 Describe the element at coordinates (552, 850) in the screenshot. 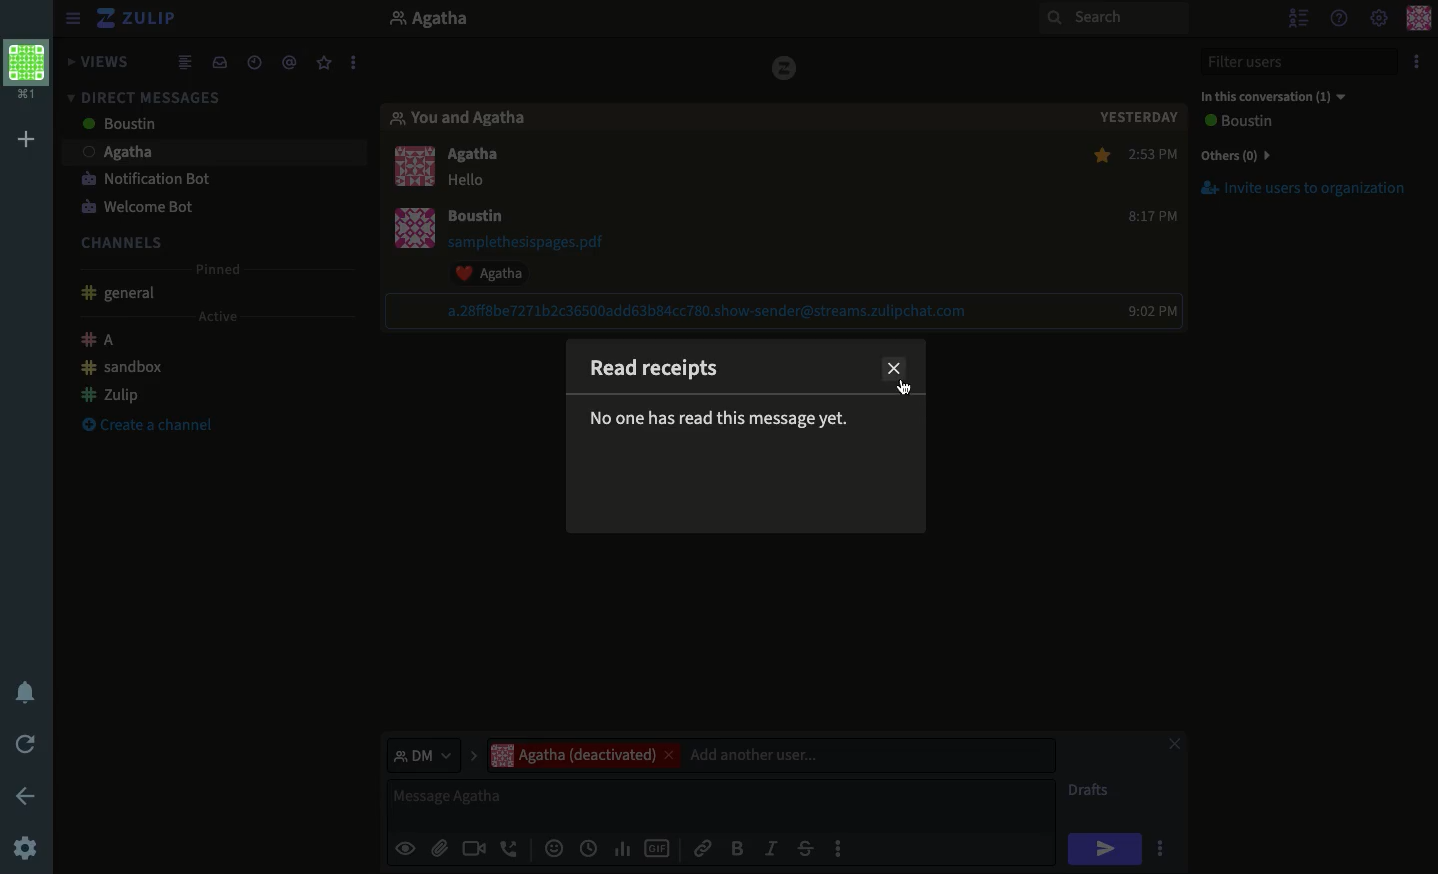

I see `Reaction` at that location.